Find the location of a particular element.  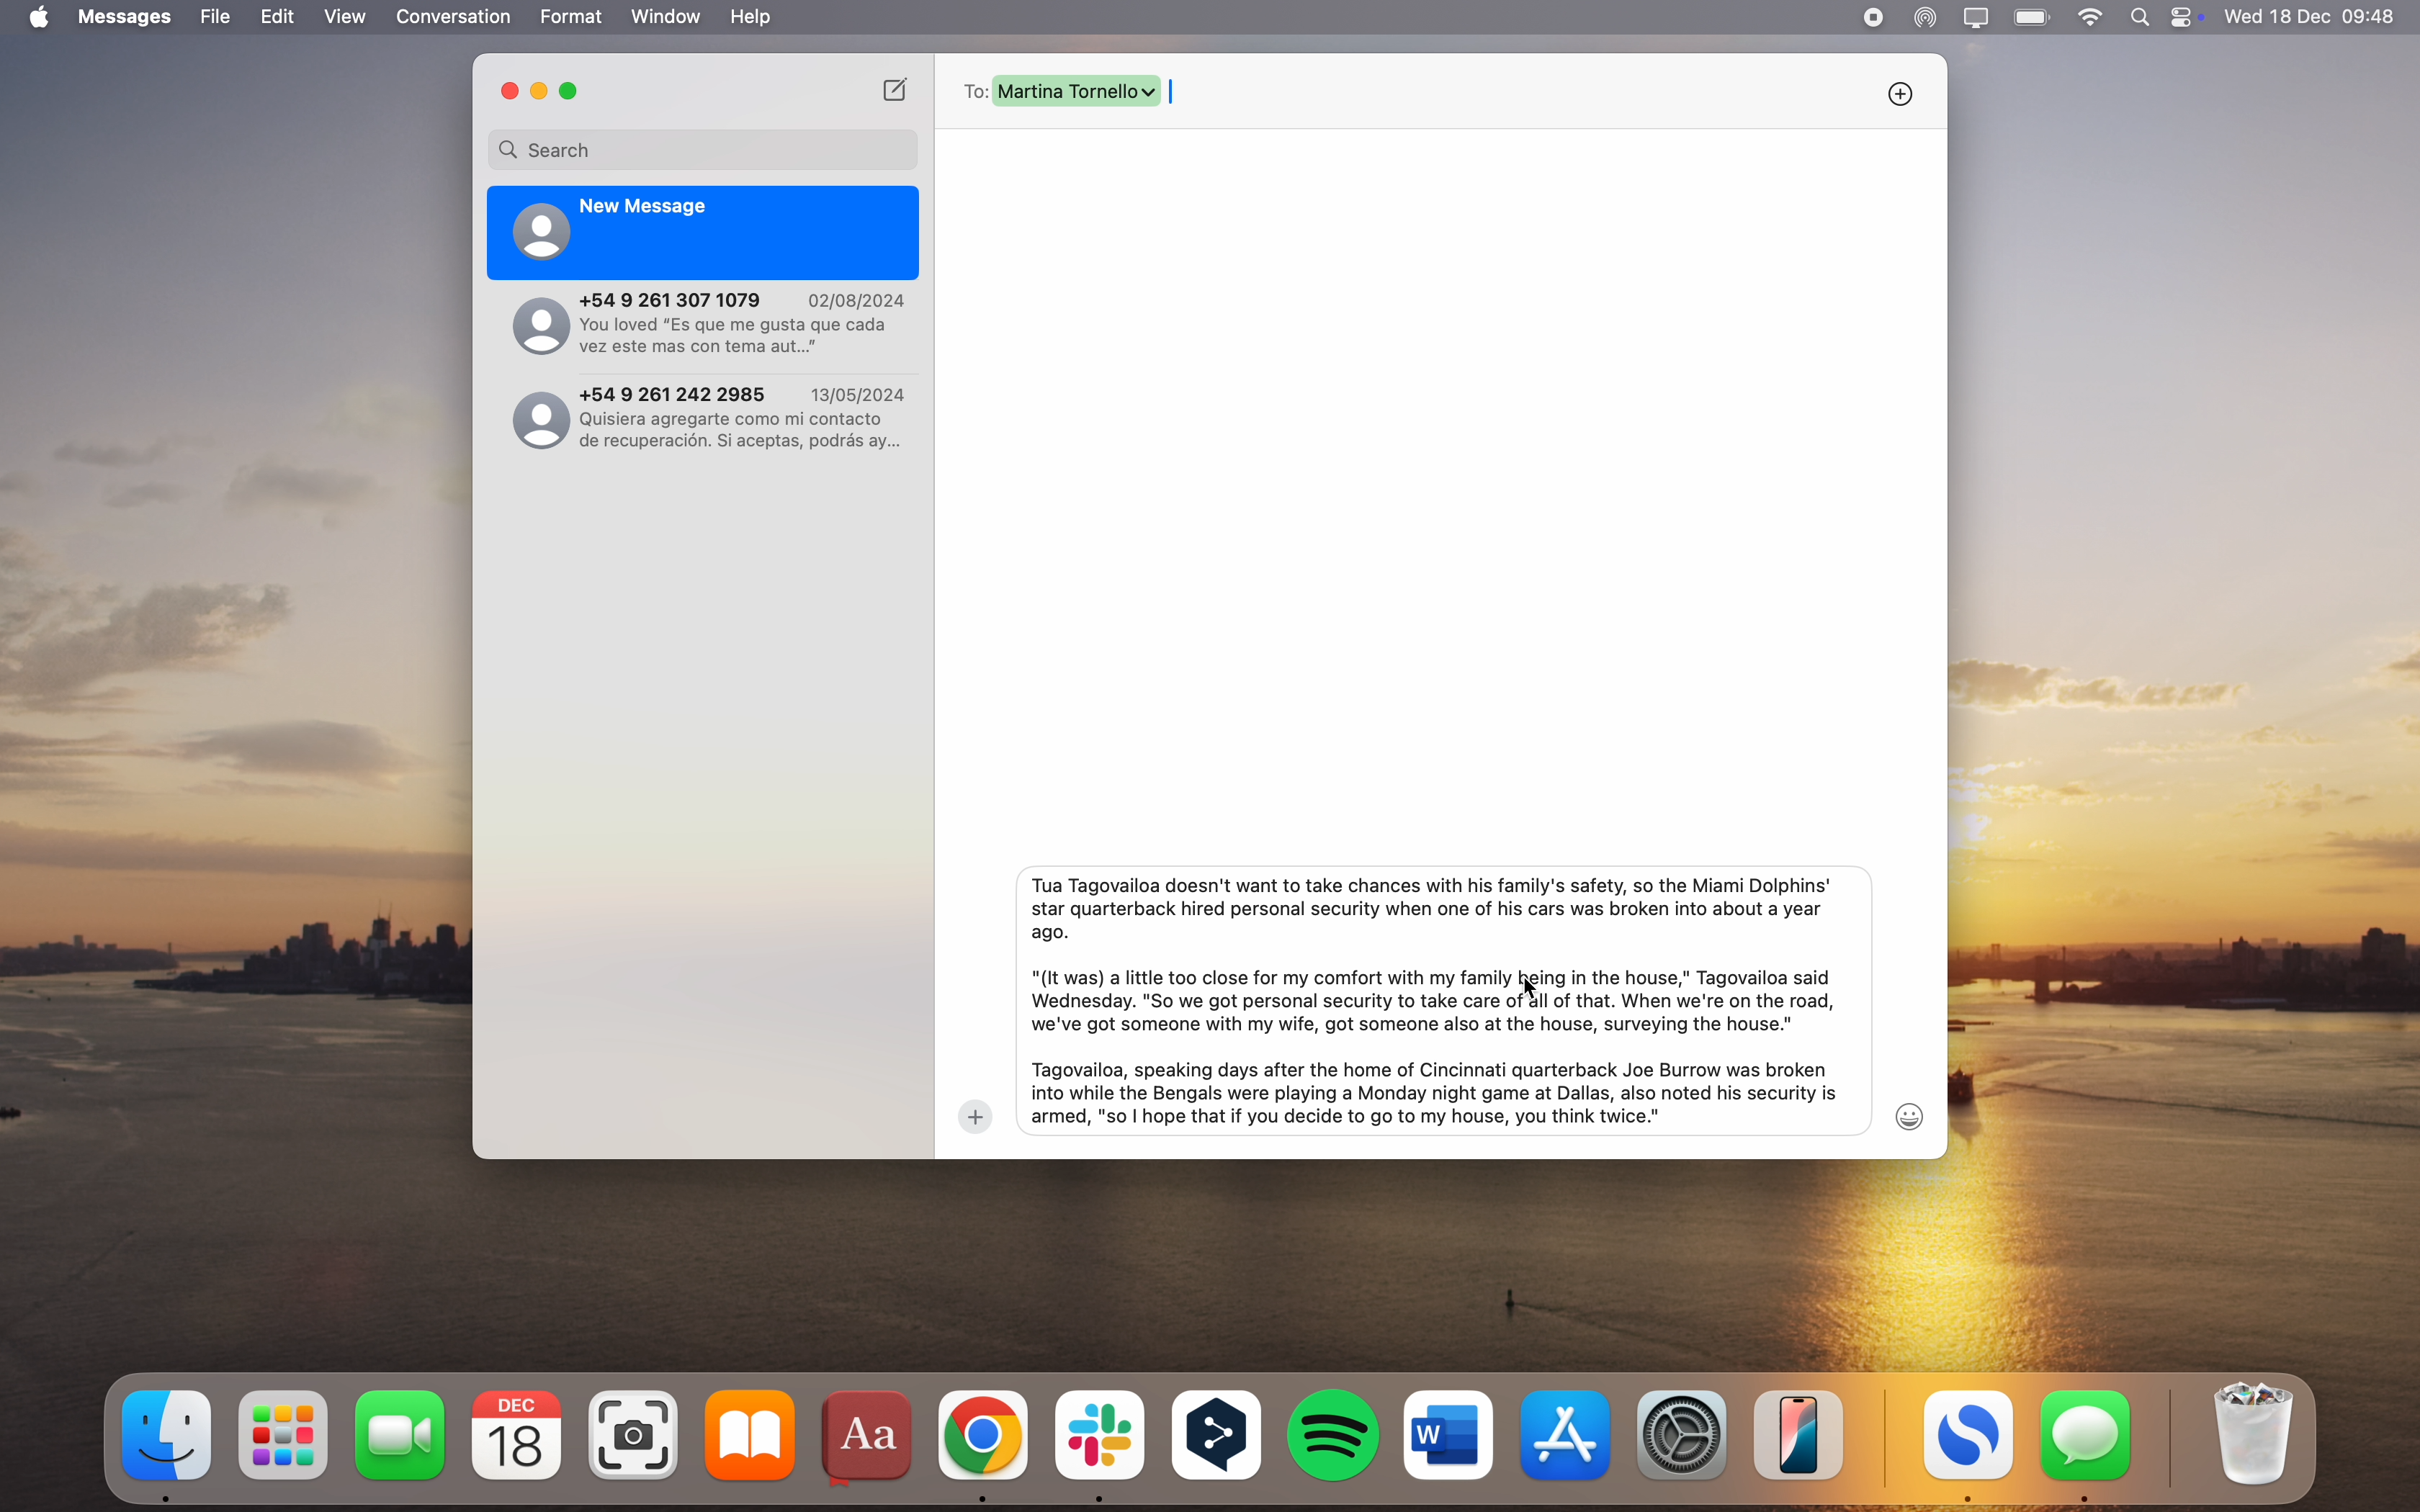

screenshot is located at coordinates (637, 1436).